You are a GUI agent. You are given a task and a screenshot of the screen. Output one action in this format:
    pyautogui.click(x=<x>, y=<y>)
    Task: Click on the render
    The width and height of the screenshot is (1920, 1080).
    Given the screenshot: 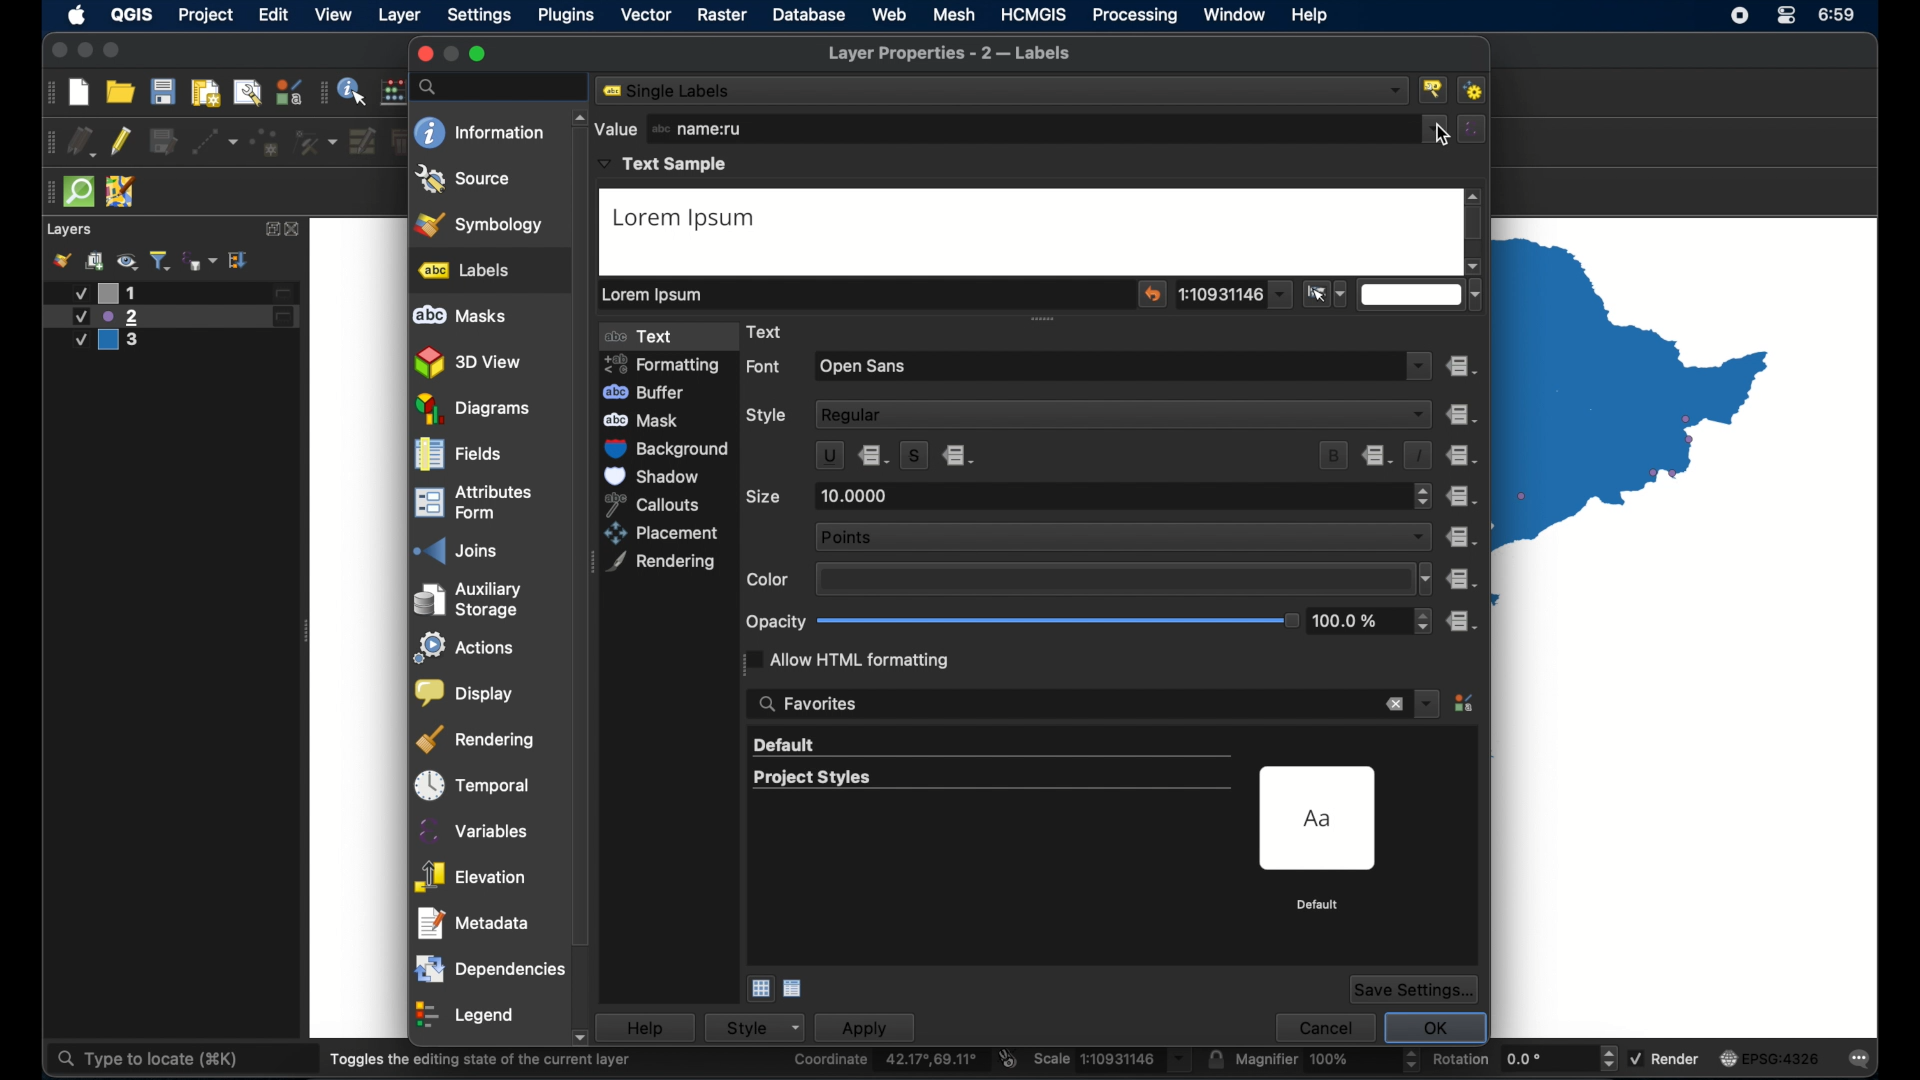 What is the action you would take?
    pyautogui.click(x=1664, y=1056)
    